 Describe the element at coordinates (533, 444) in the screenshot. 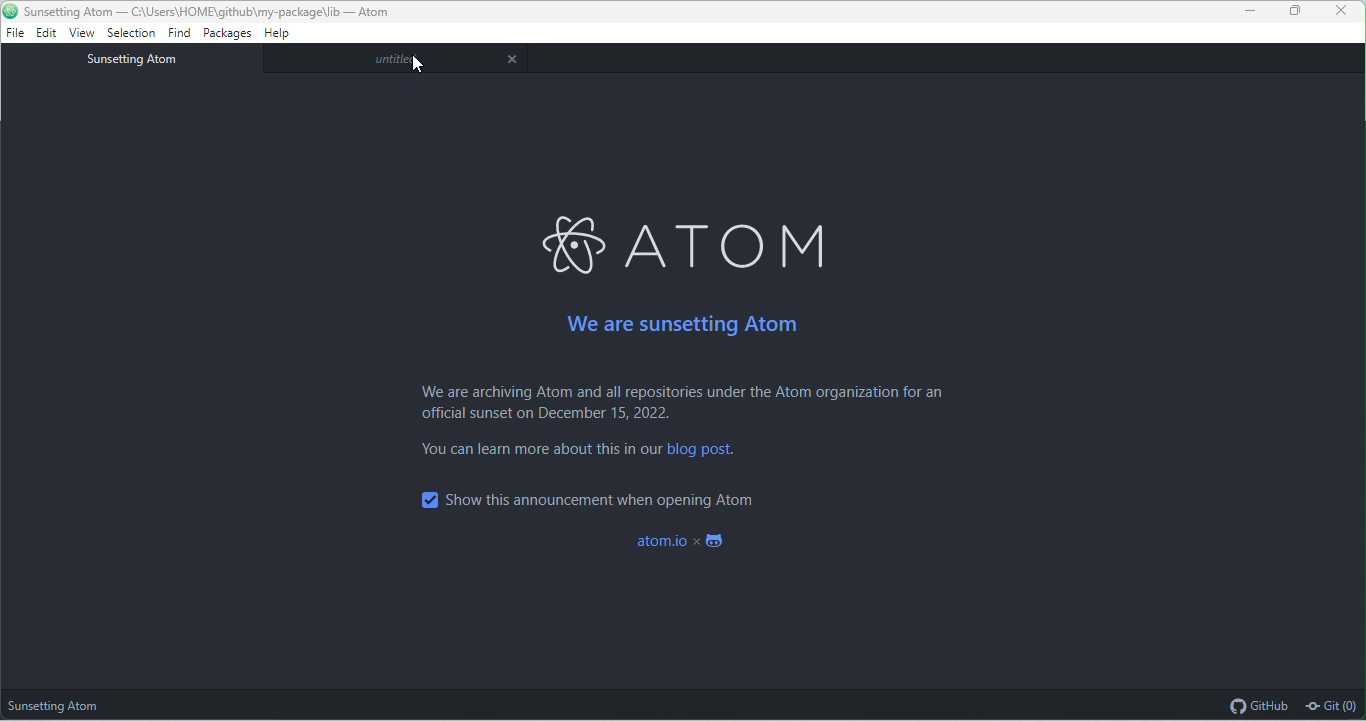

I see `TEXT` at that location.